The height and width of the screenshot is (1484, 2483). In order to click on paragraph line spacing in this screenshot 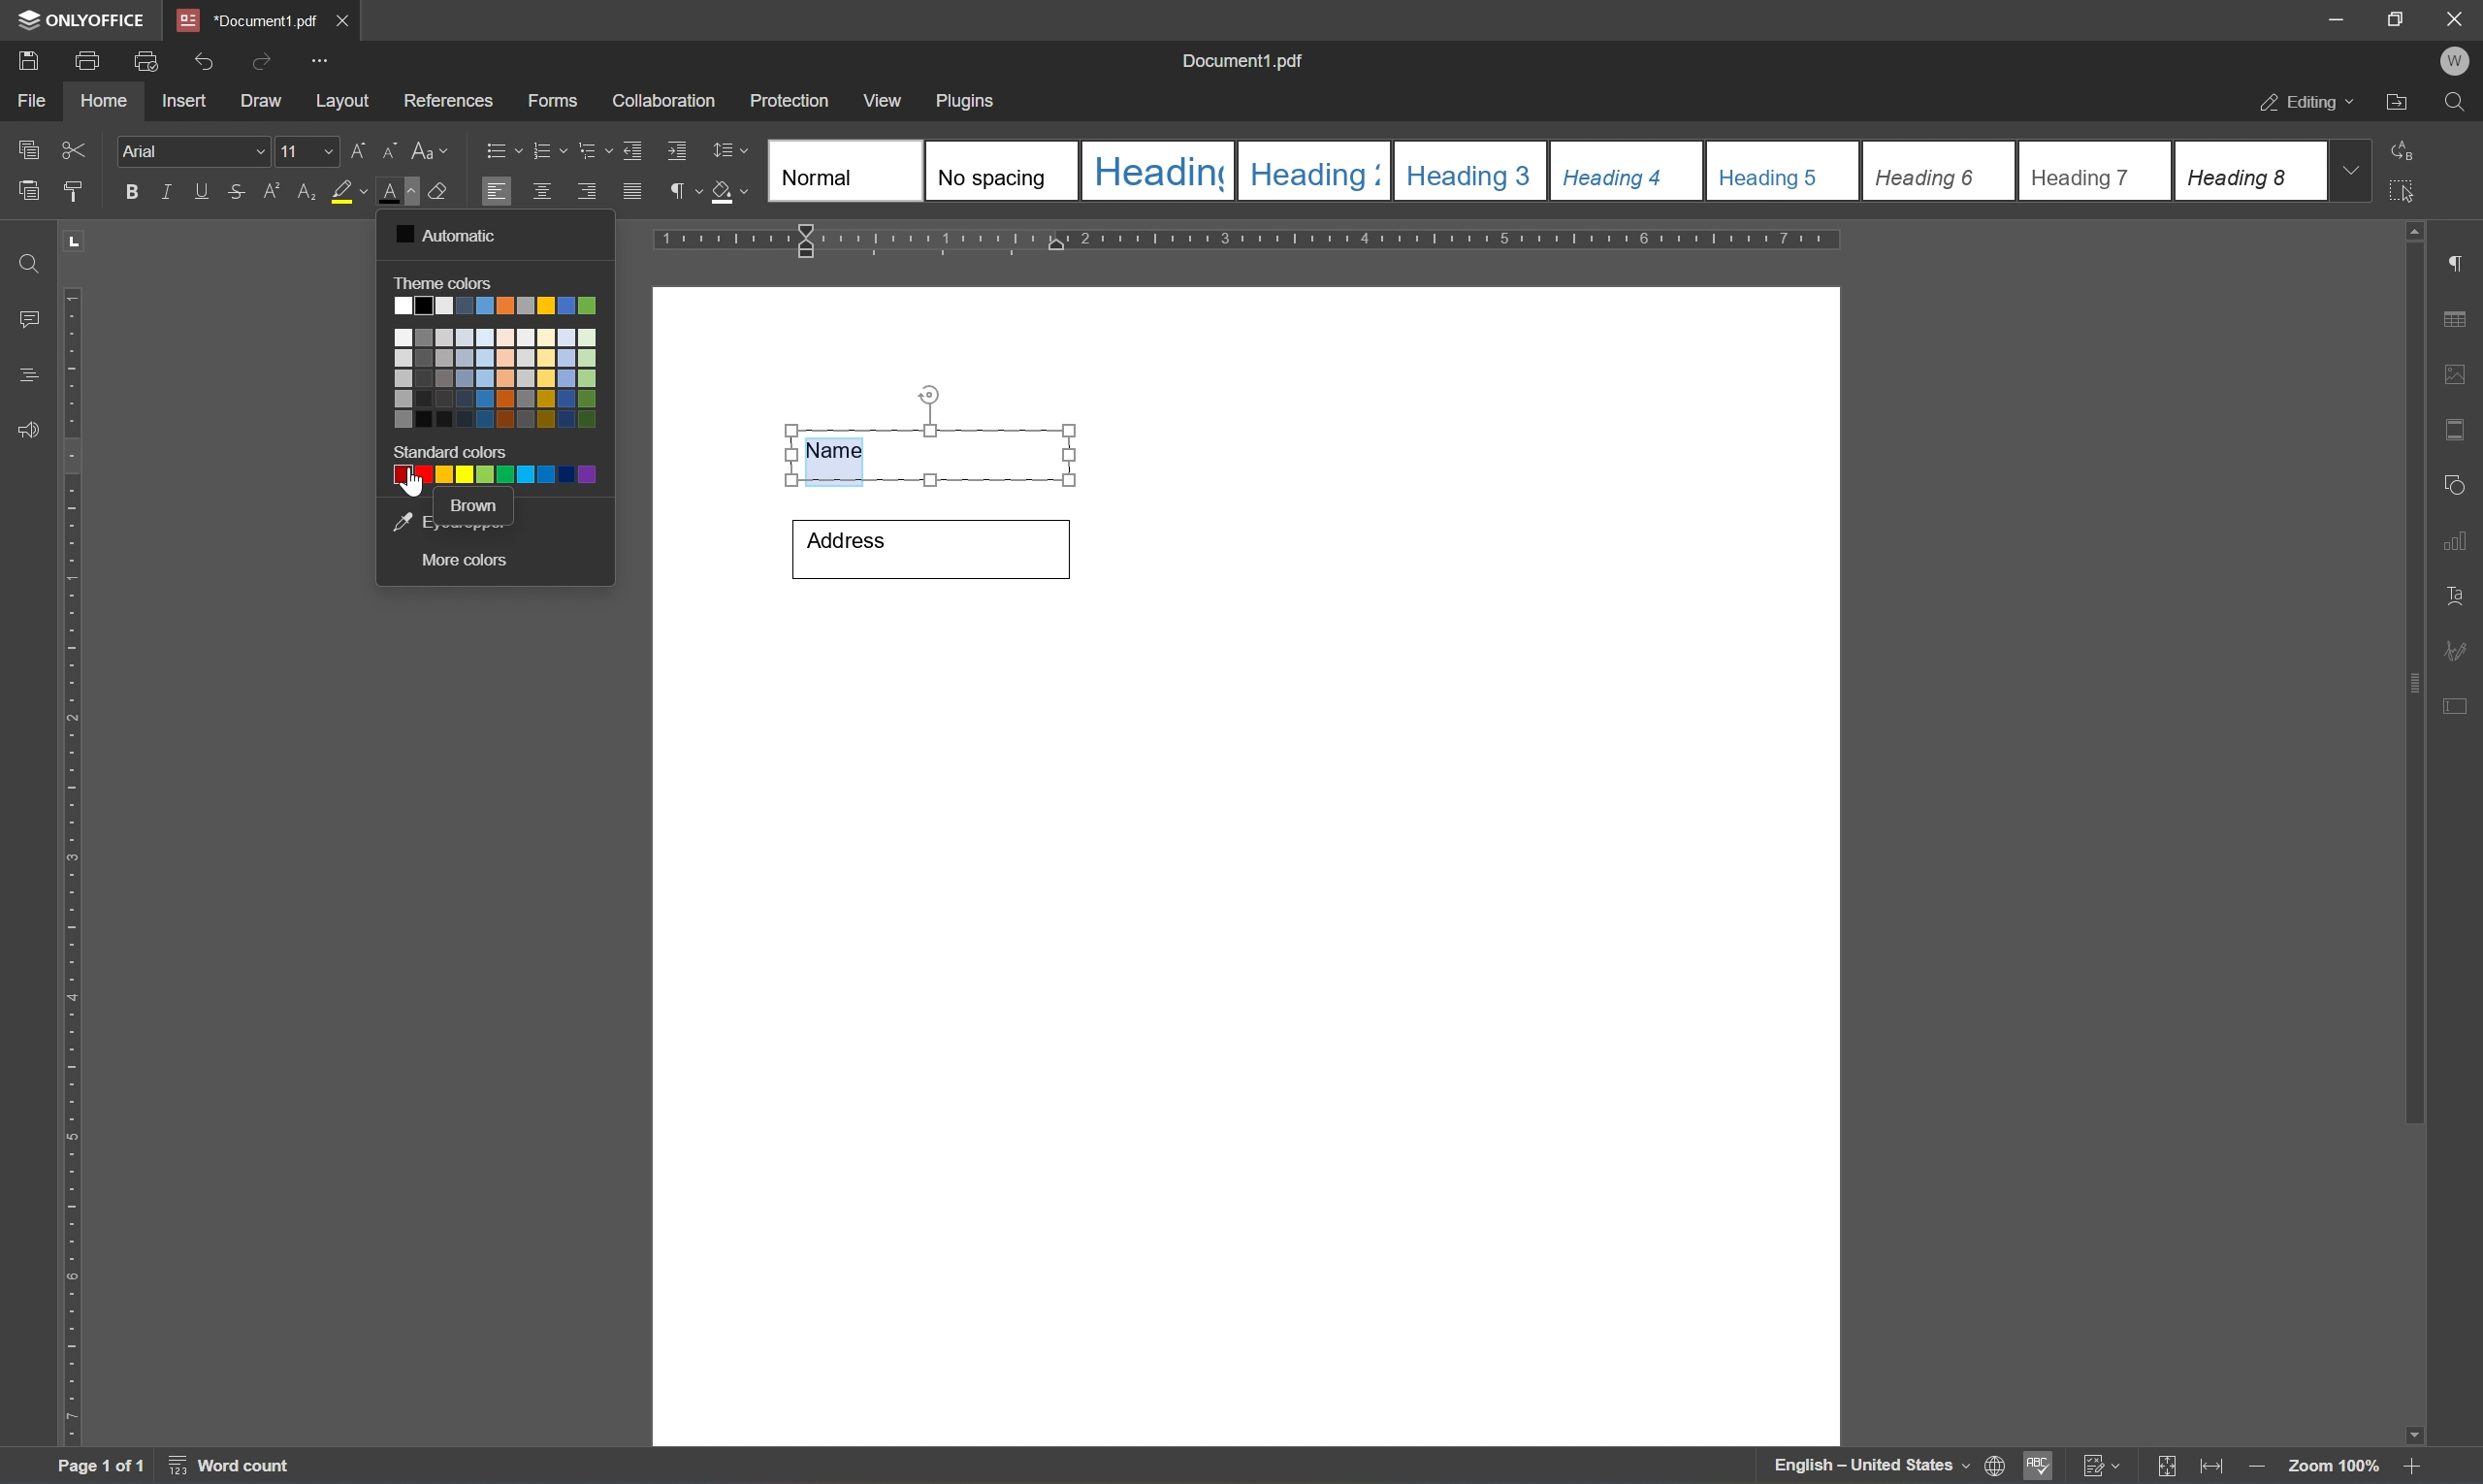, I will do `click(734, 150)`.